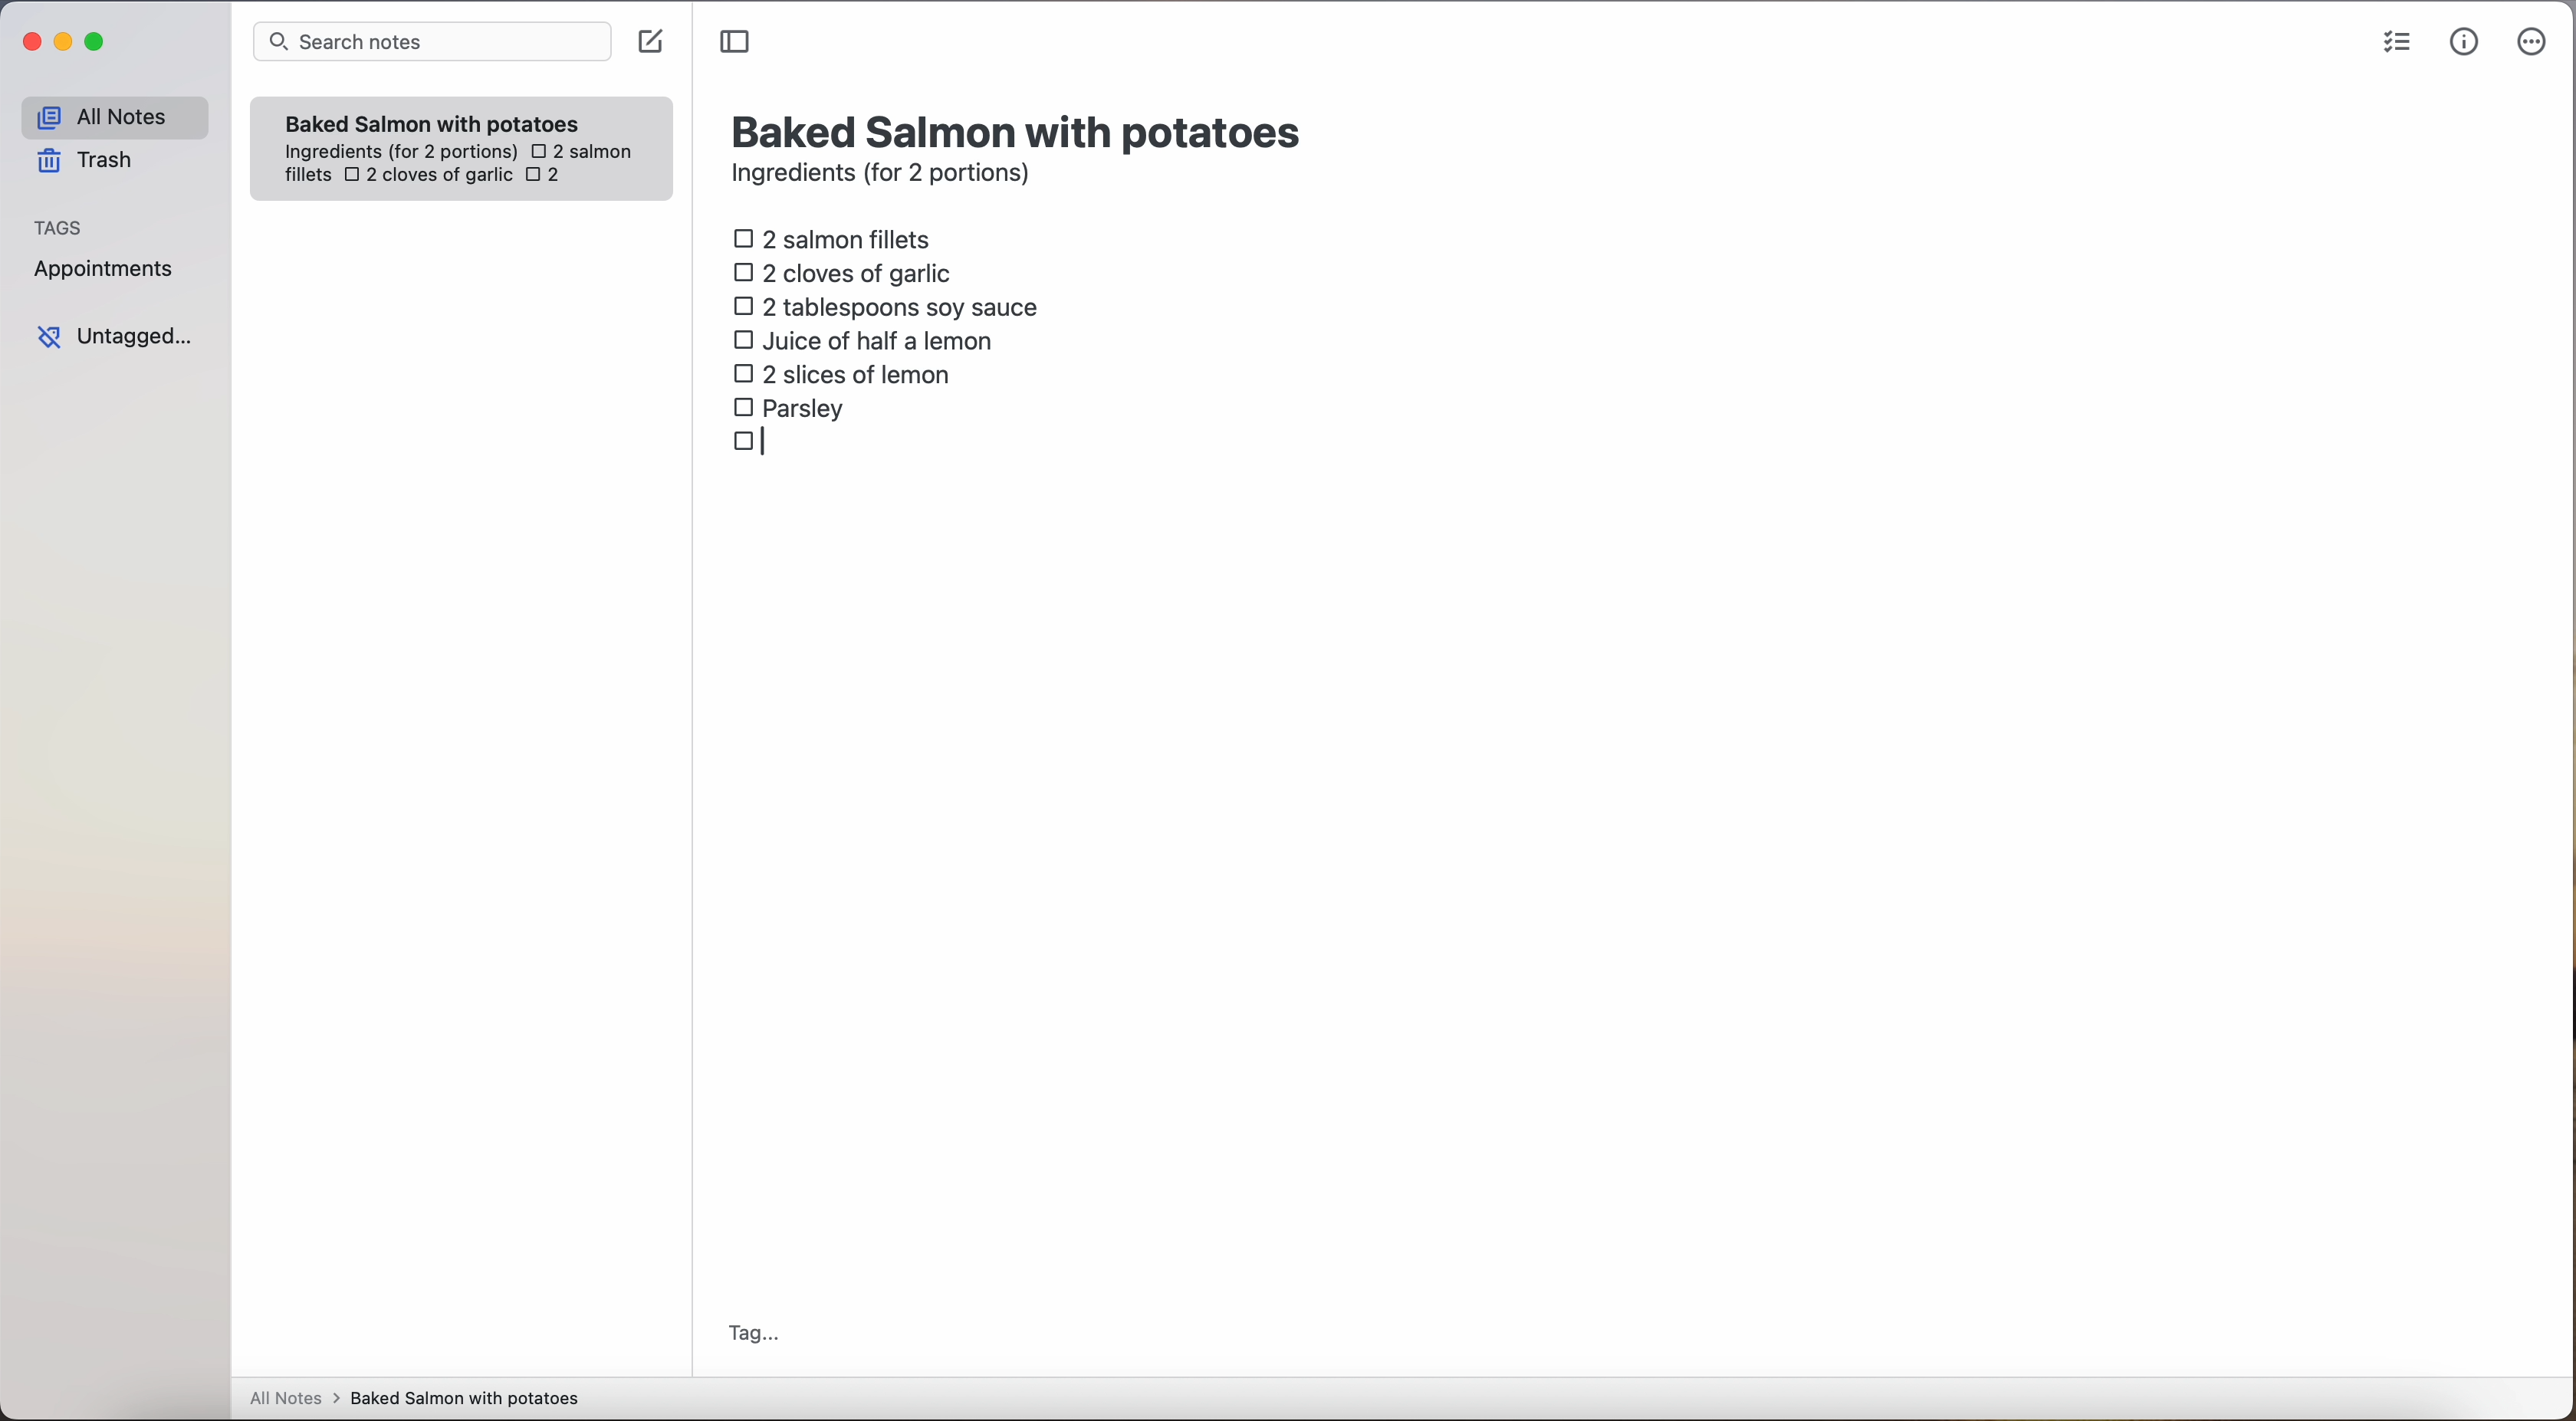 The image size is (2576, 1421). I want to click on Baked Salmon with potatoes, so click(433, 119).